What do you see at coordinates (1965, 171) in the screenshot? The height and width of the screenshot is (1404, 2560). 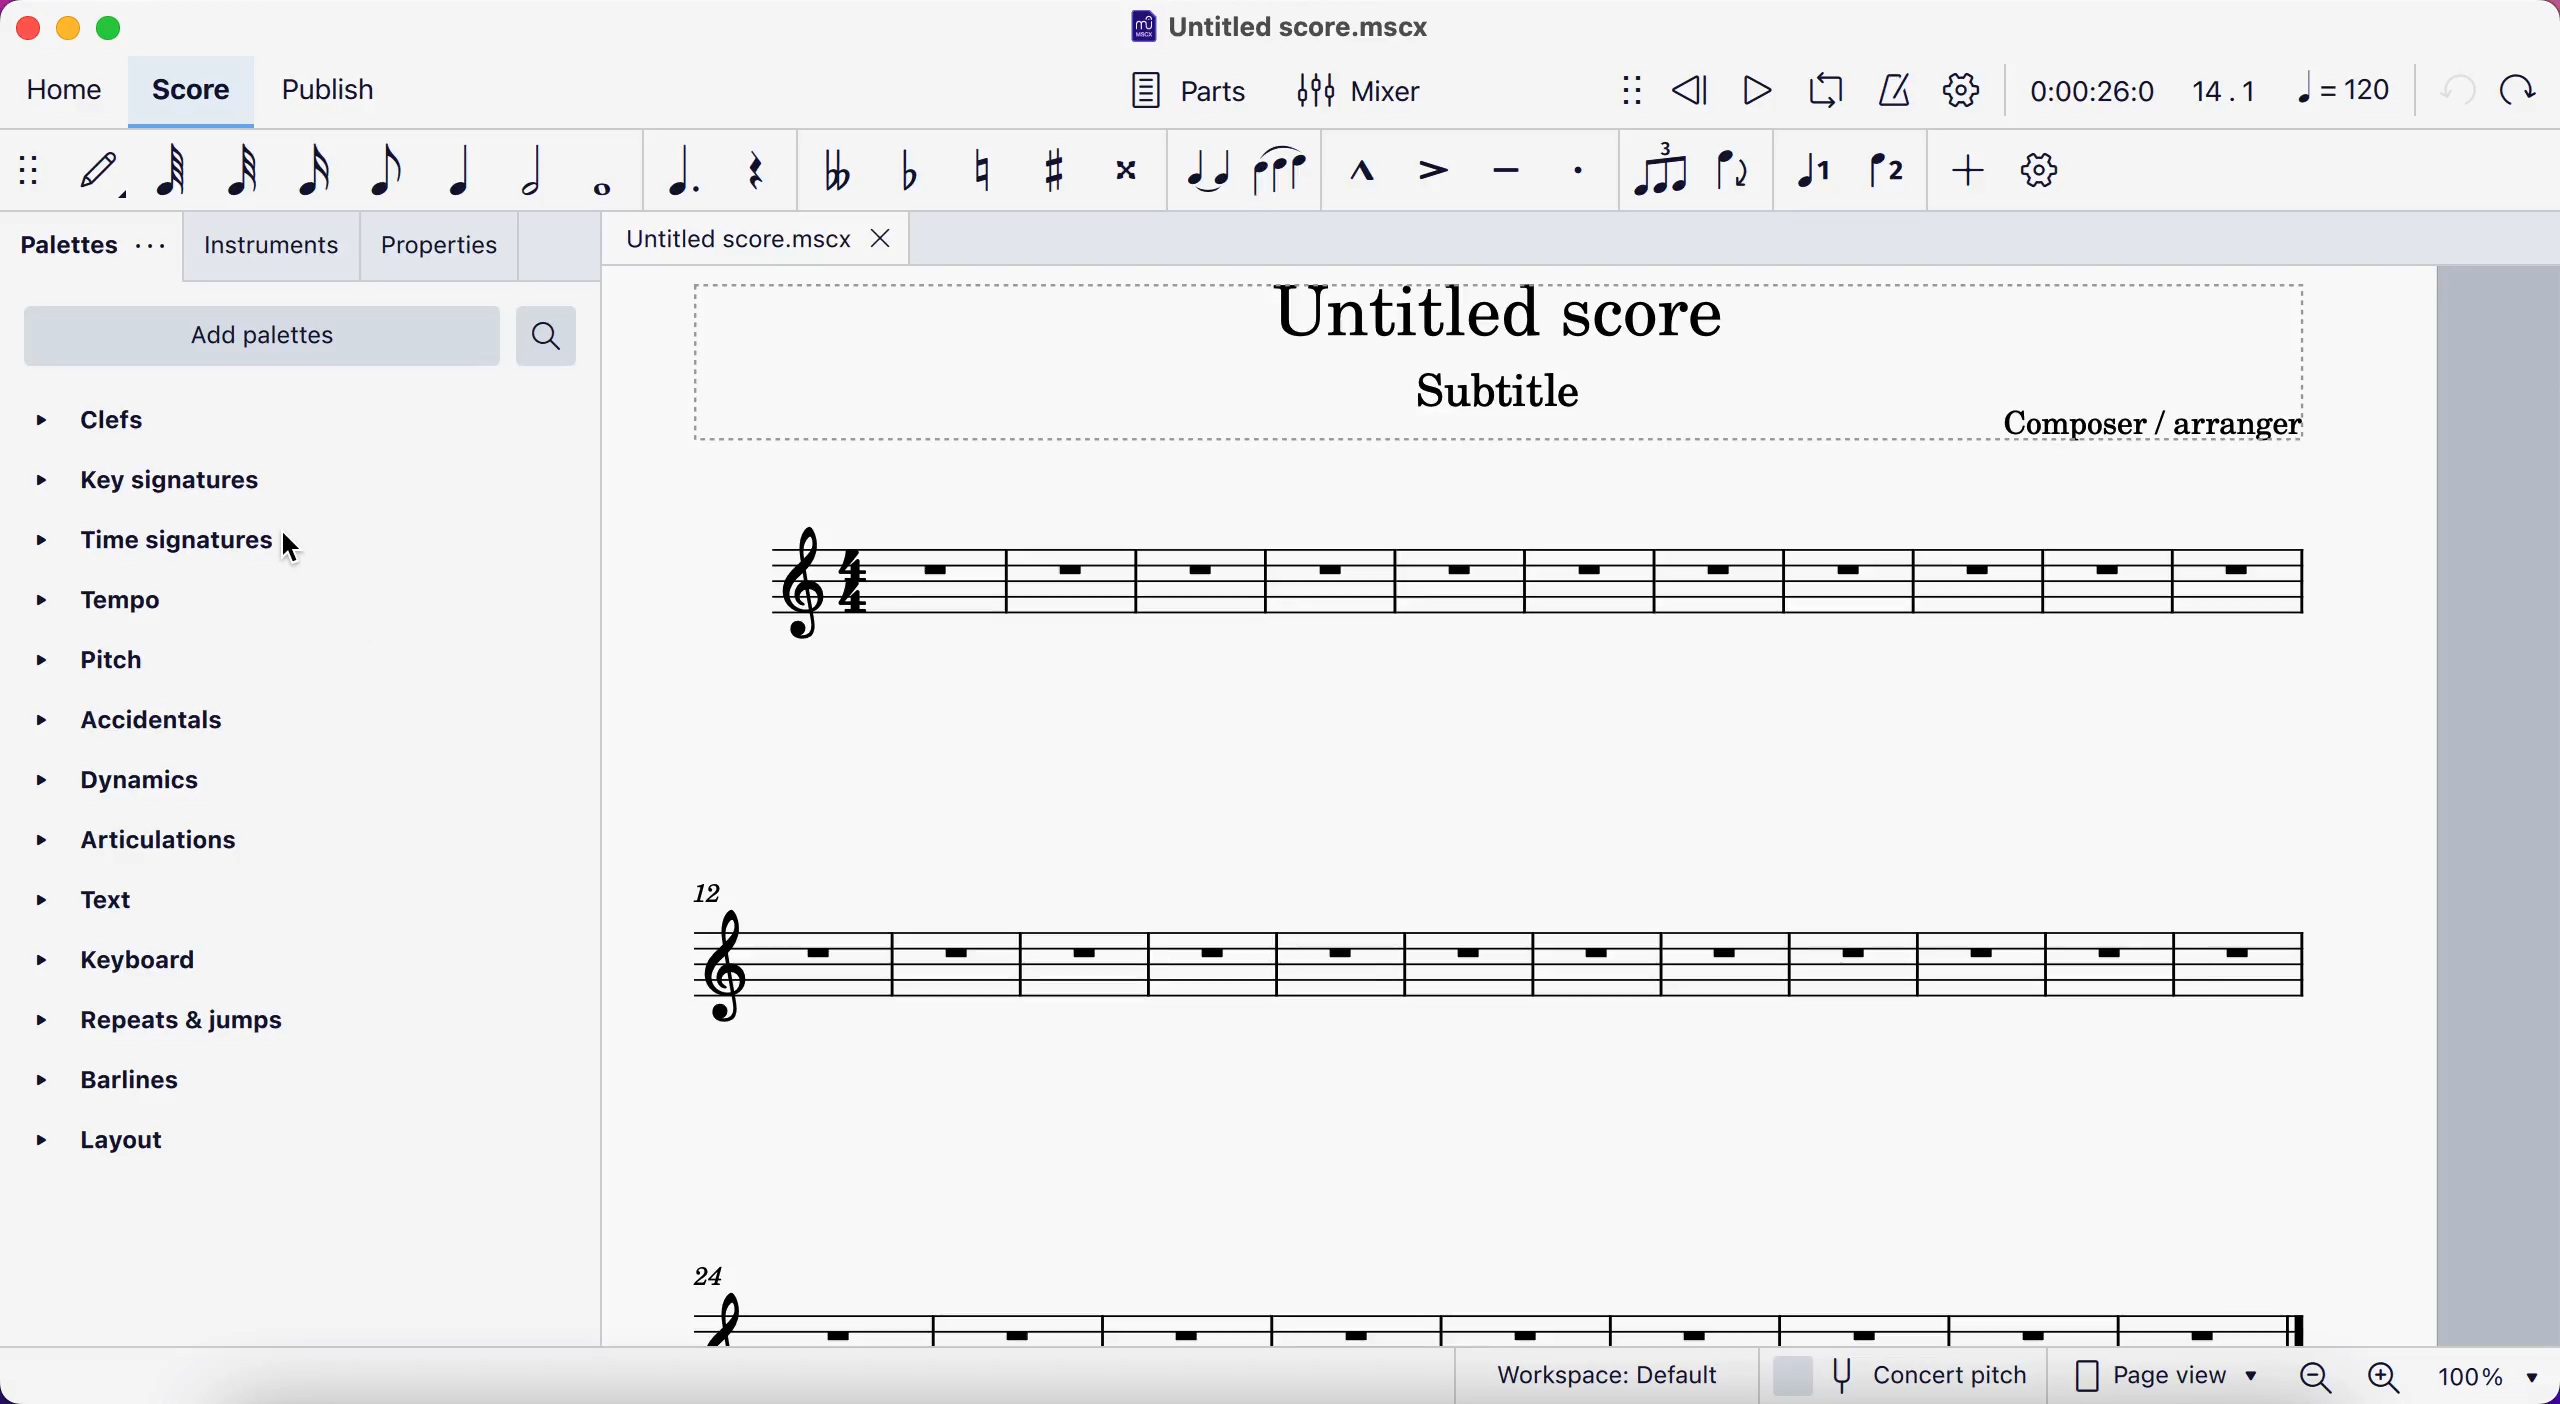 I see `add` at bounding box center [1965, 171].